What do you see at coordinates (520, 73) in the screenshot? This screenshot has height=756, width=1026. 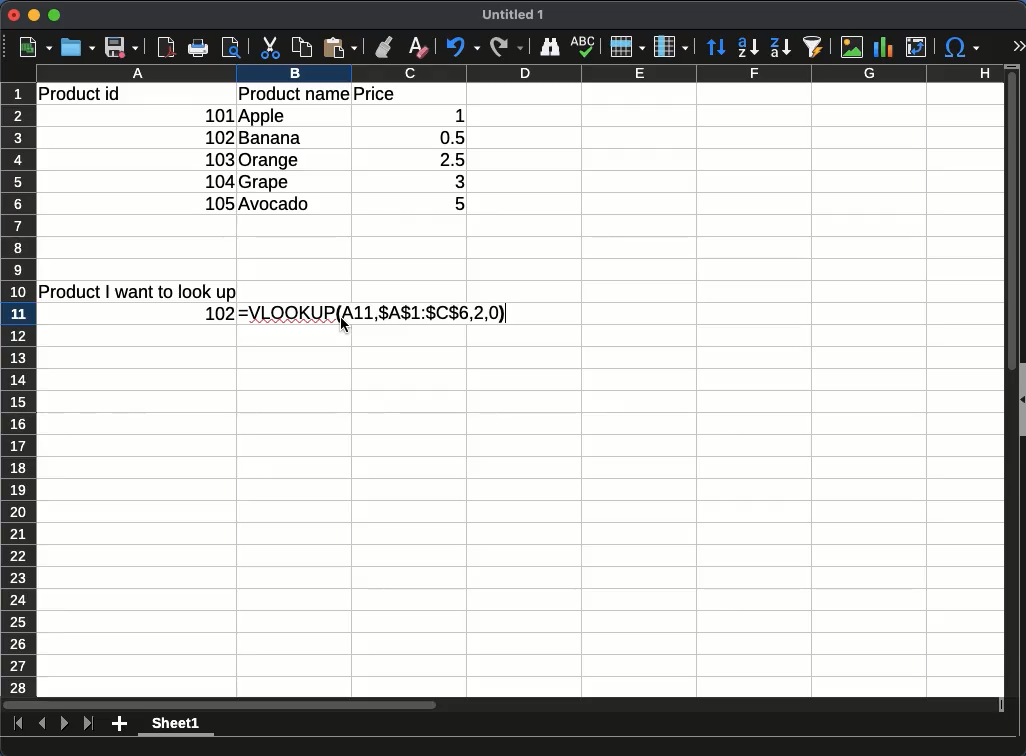 I see `column` at bounding box center [520, 73].